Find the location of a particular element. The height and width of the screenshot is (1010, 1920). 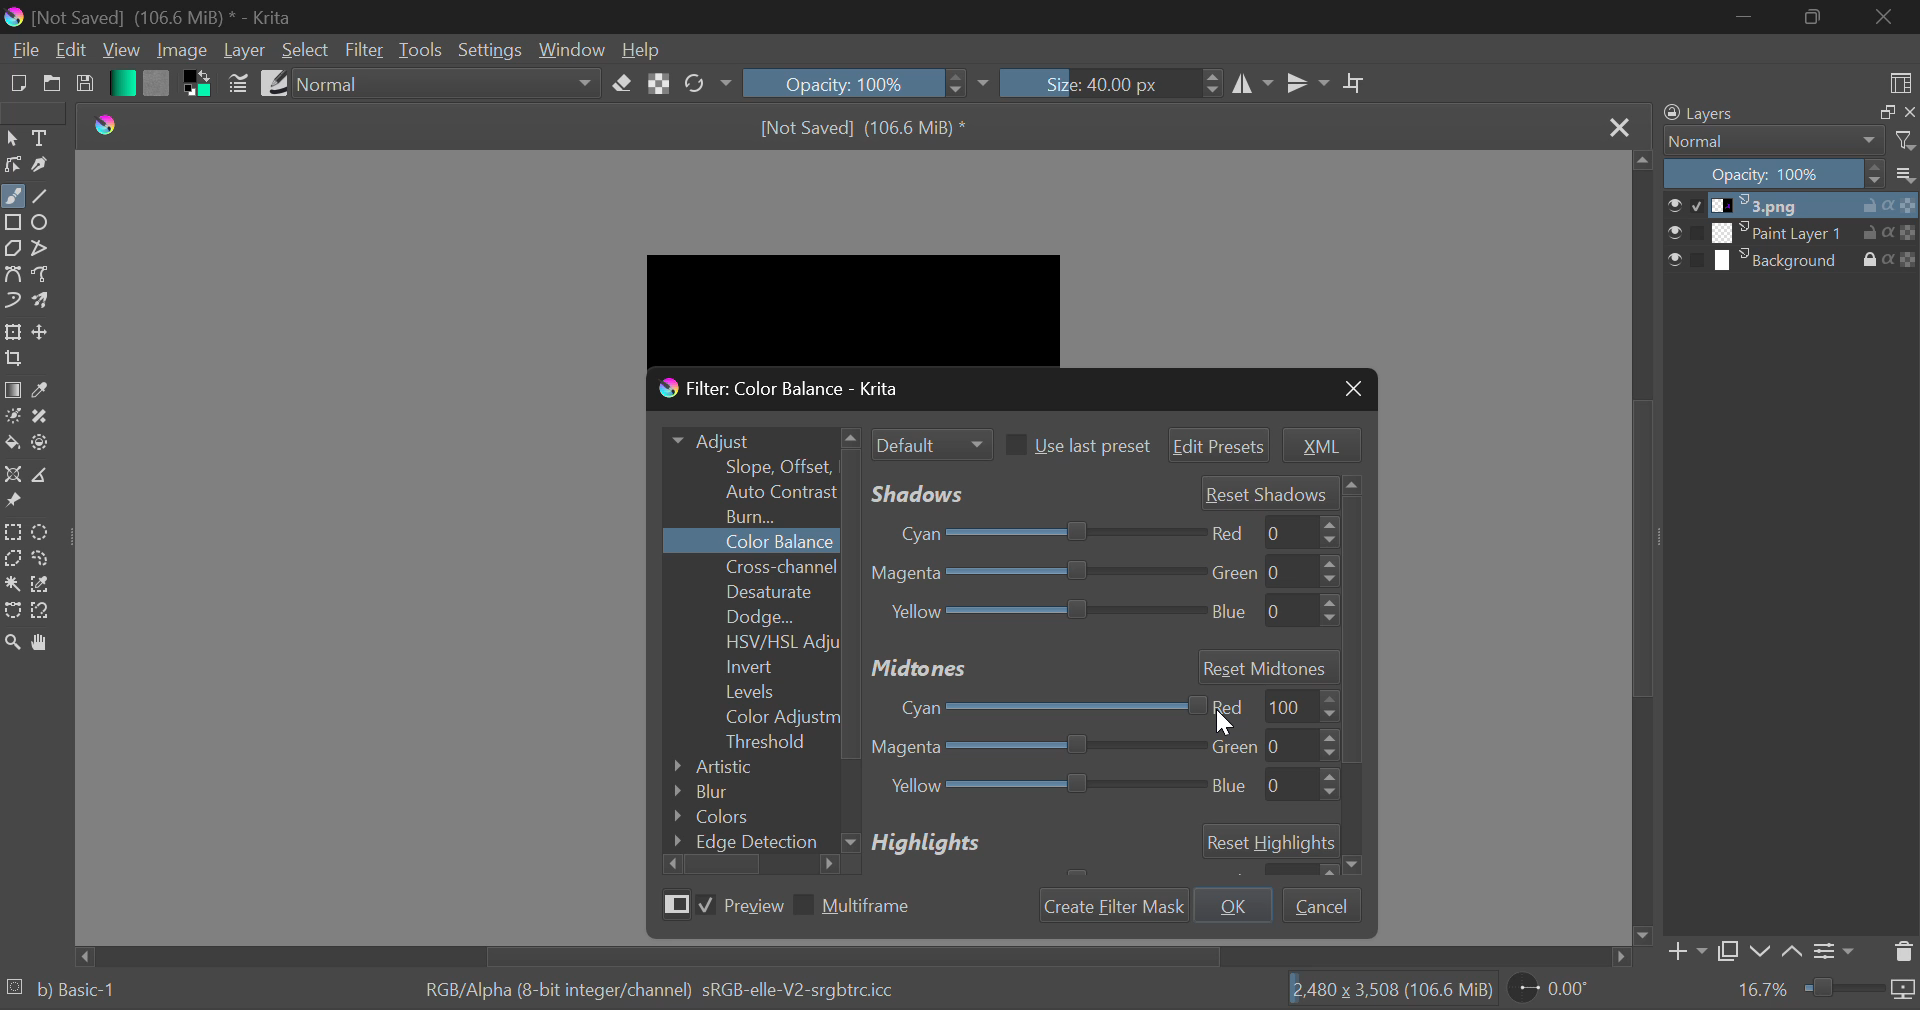

Opacity 100% is located at coordinates (869, 81).